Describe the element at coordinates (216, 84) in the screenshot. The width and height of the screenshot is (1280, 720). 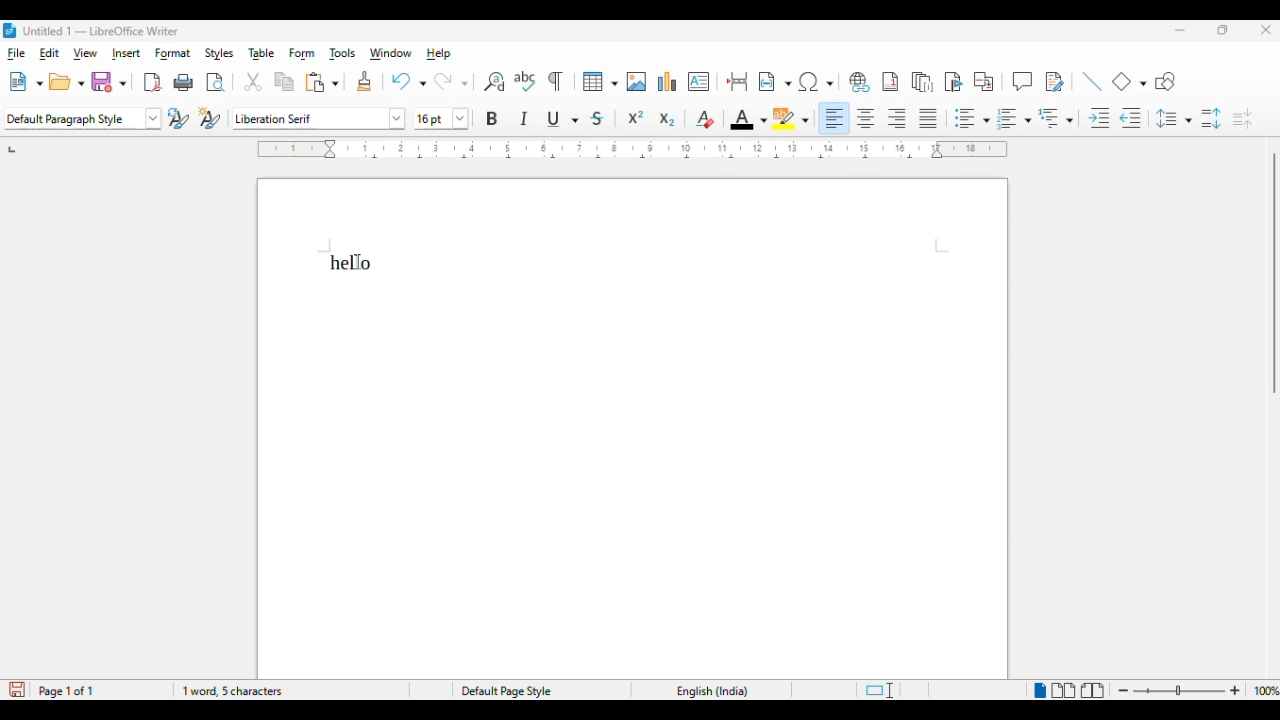
I see `toggle print preview` at that location.